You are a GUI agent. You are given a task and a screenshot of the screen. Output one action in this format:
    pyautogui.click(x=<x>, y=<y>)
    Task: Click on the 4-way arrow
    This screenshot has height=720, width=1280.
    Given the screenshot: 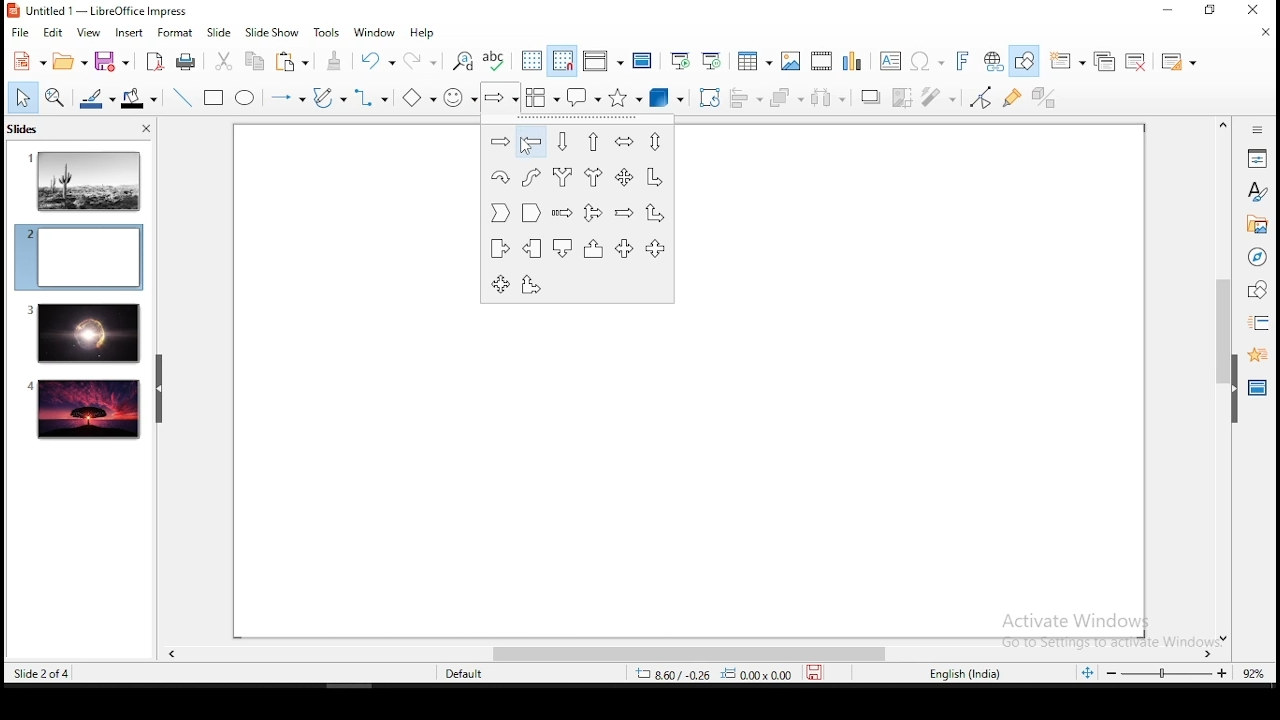 What is the action you would take?
    pyautogui.click(x=626, y=177)
    